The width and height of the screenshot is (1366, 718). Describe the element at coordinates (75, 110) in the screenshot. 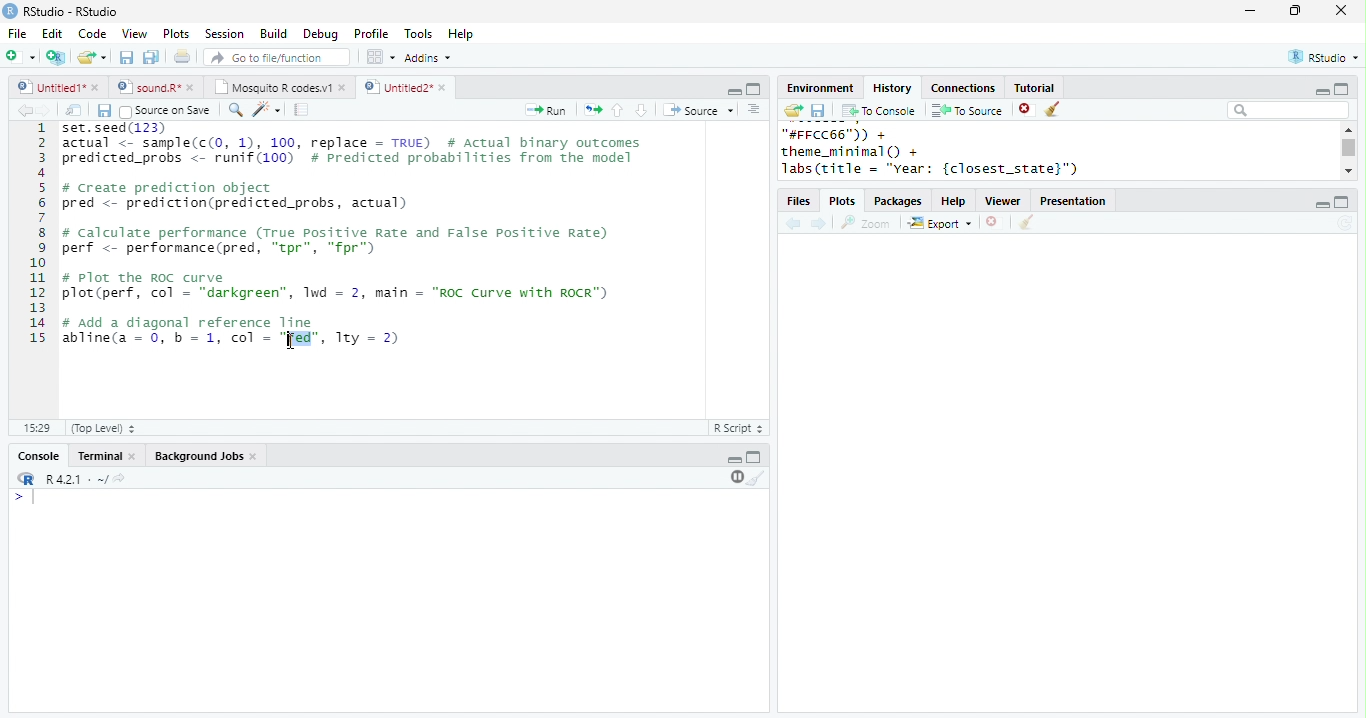

I see `show in new window` at that location.